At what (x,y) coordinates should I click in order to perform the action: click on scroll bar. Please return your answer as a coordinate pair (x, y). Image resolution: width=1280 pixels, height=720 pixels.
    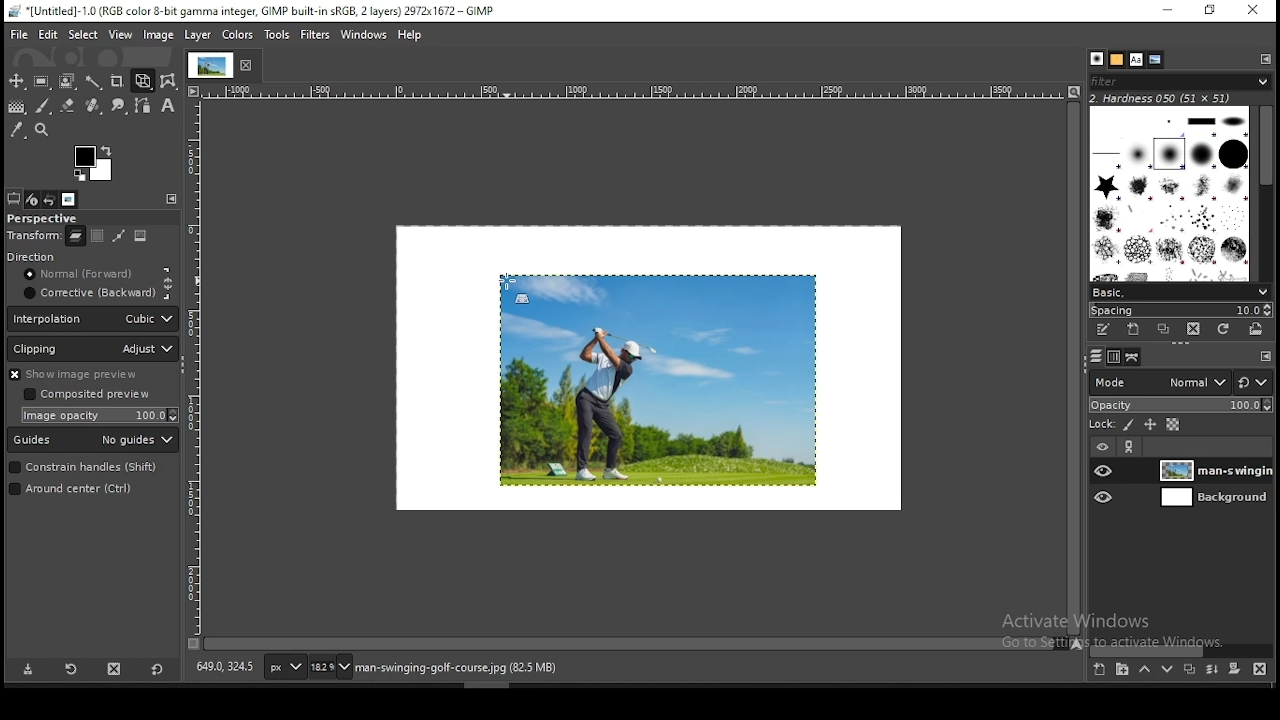
    Looking at the image, I should click on (1265, 194).